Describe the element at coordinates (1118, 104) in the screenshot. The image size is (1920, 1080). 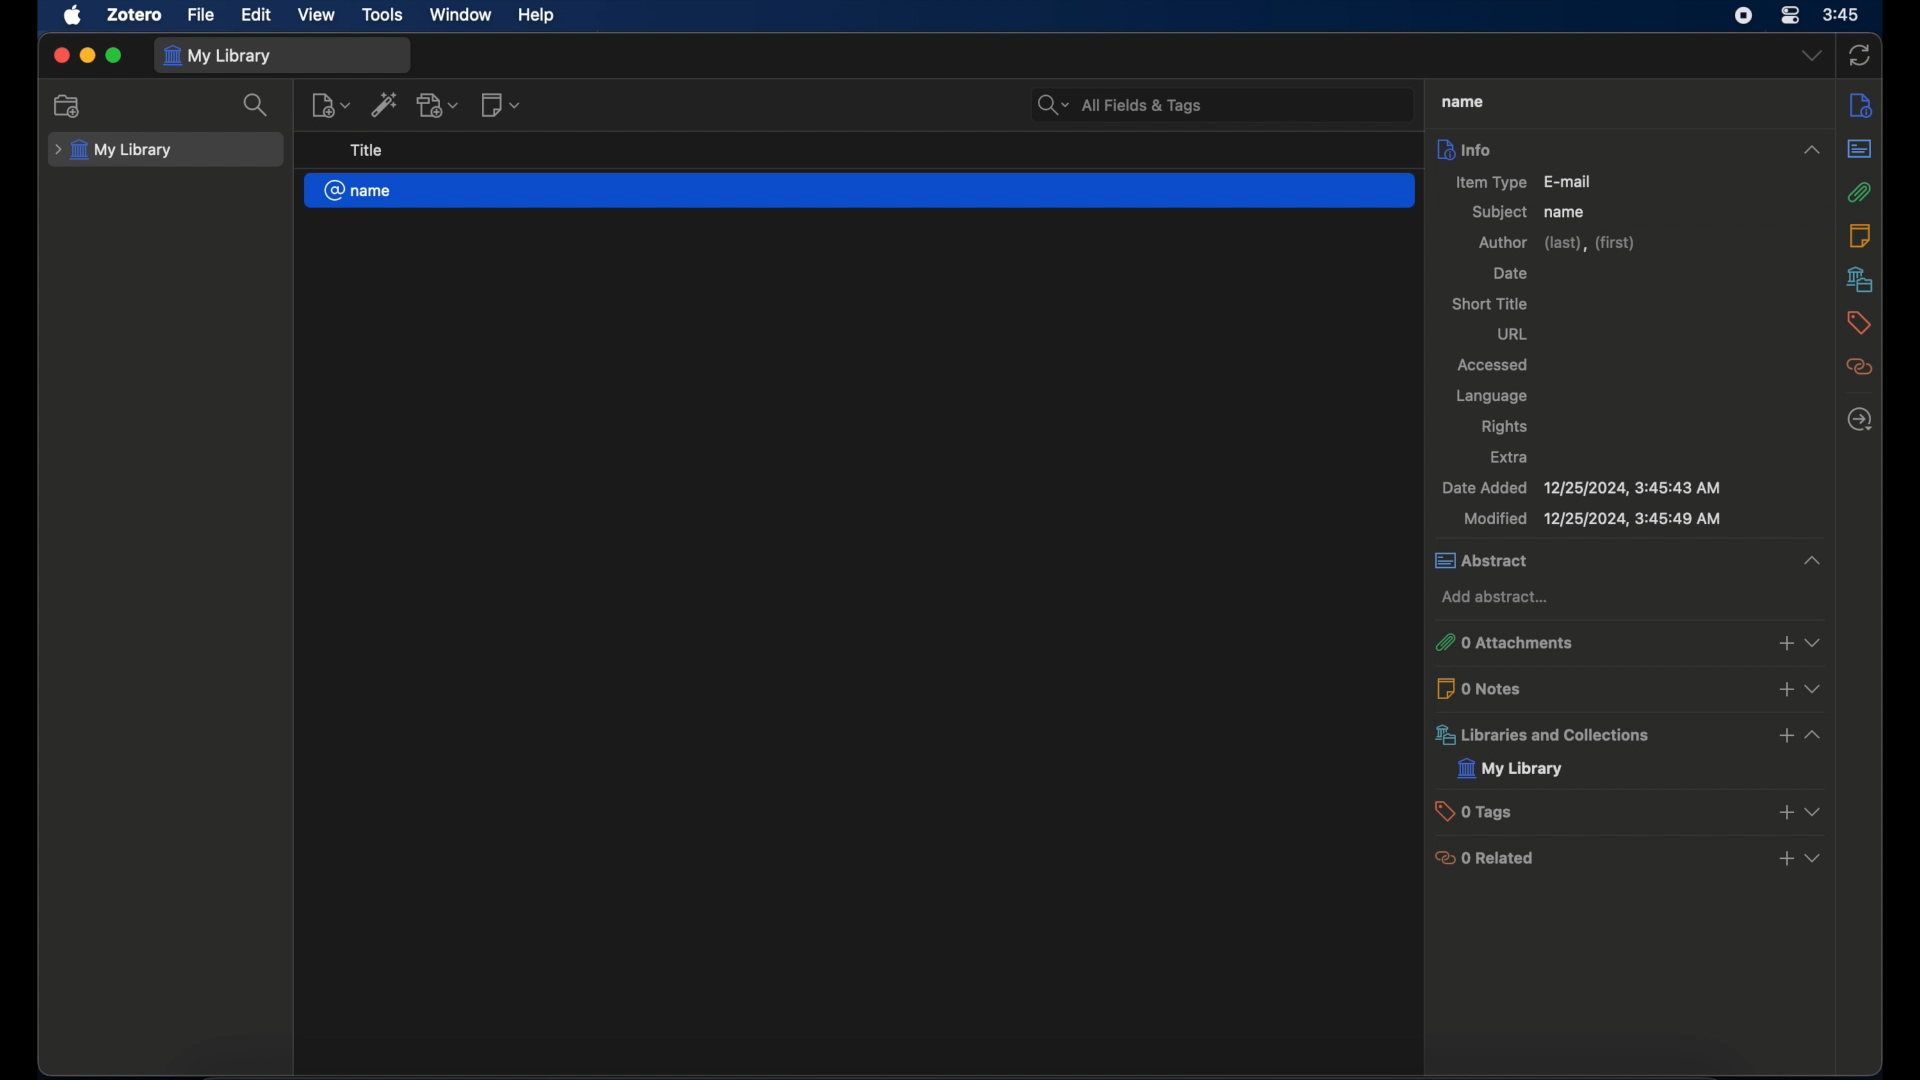
I see `search bar` at that location.